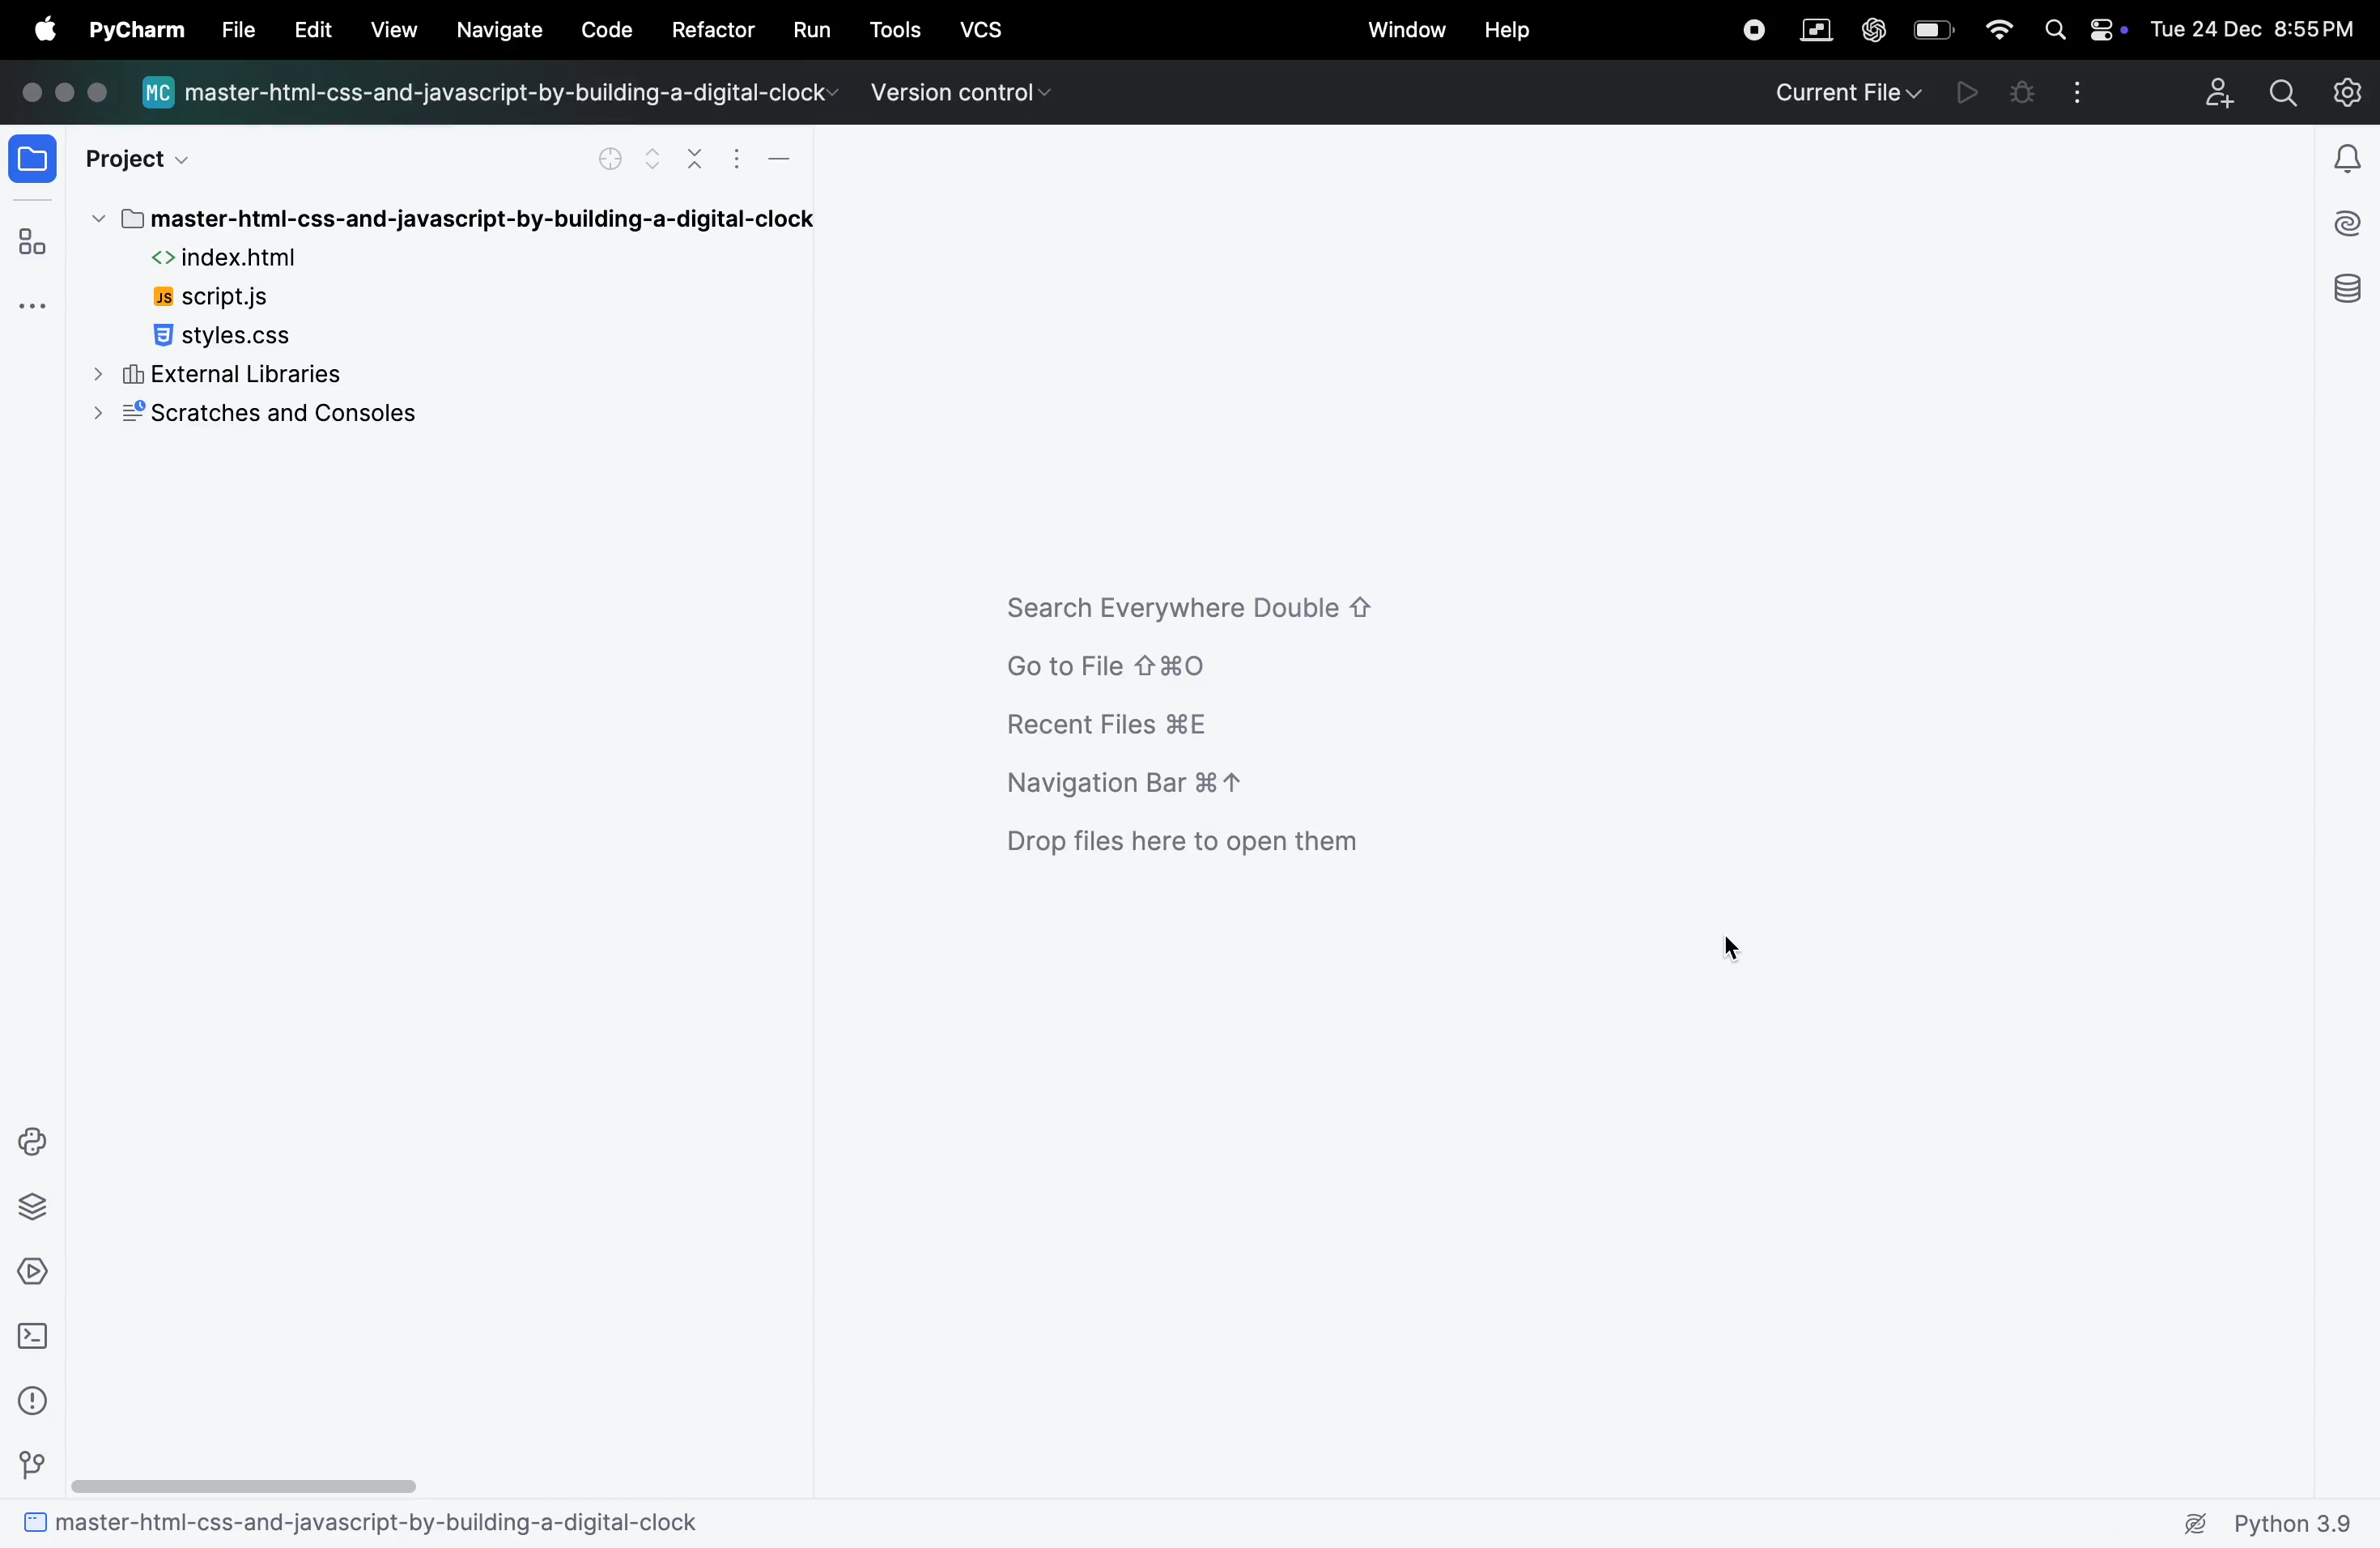  Describe the element at coordinates (2349, 153) in the screenshot. I see `alert` at that location.